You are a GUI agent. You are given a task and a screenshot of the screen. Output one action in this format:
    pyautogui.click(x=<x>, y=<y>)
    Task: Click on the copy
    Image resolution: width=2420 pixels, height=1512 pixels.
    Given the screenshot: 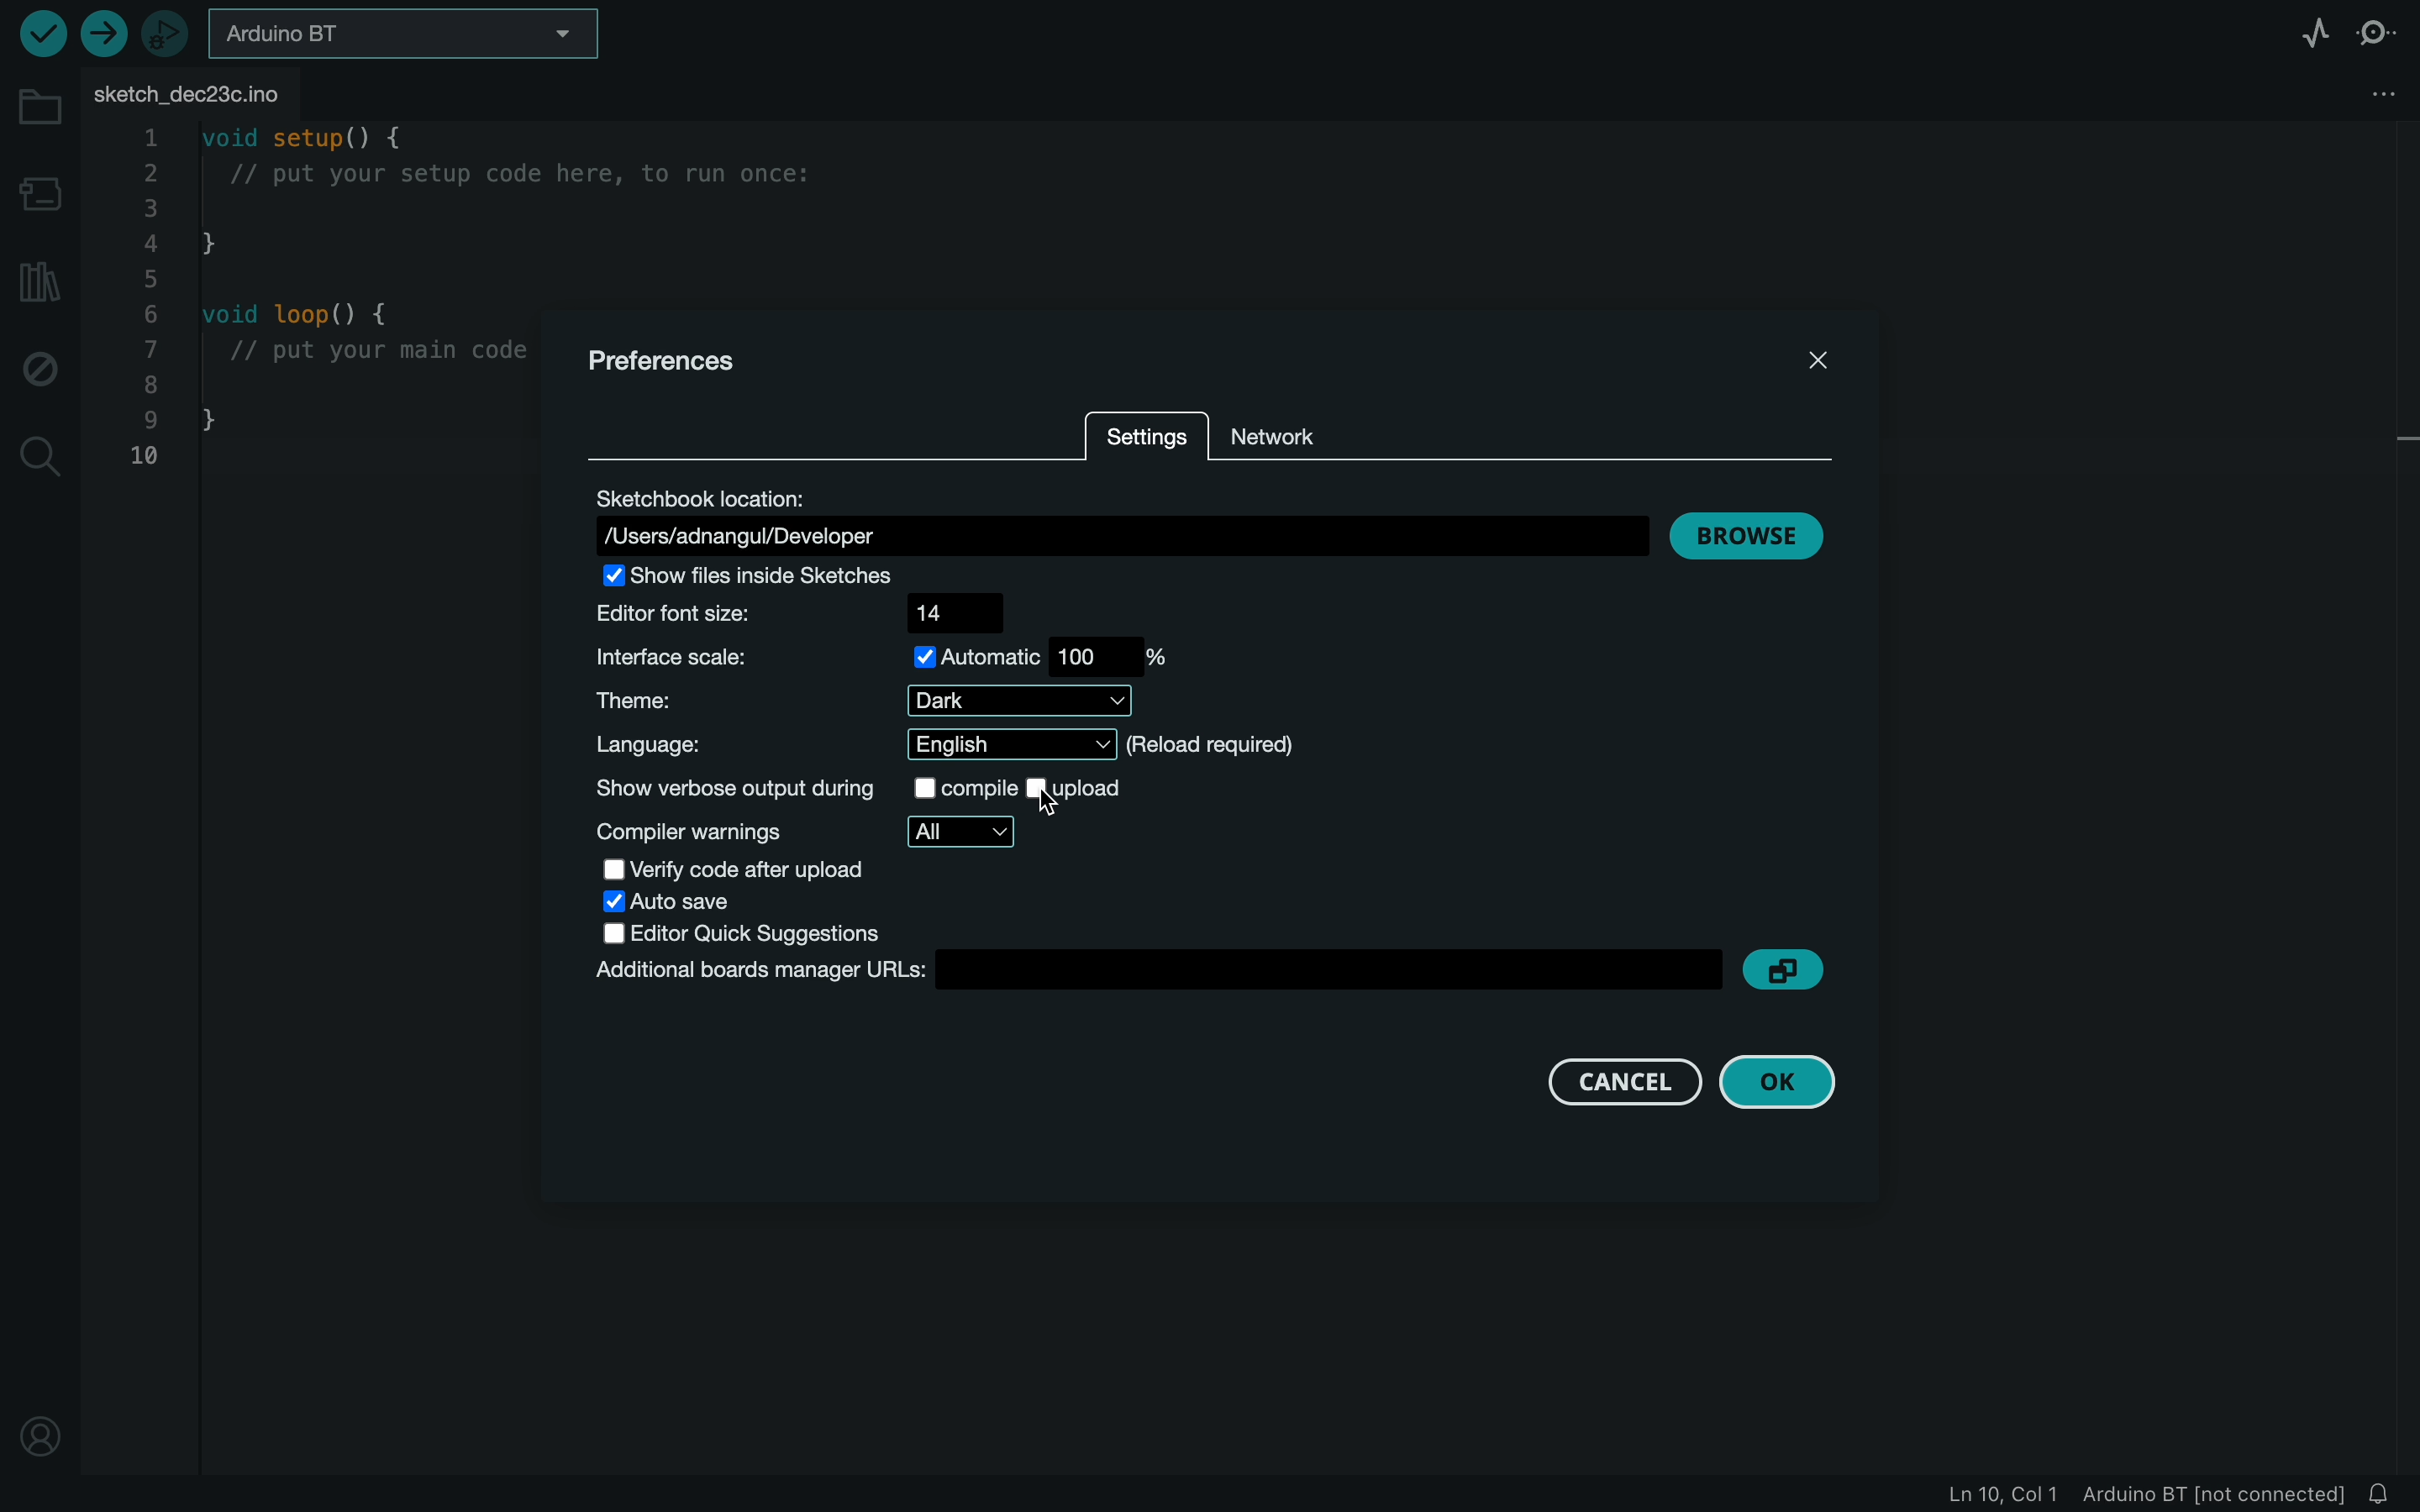 What is the action you would take?
    pyautogui.click(x=1792, y=976)
    